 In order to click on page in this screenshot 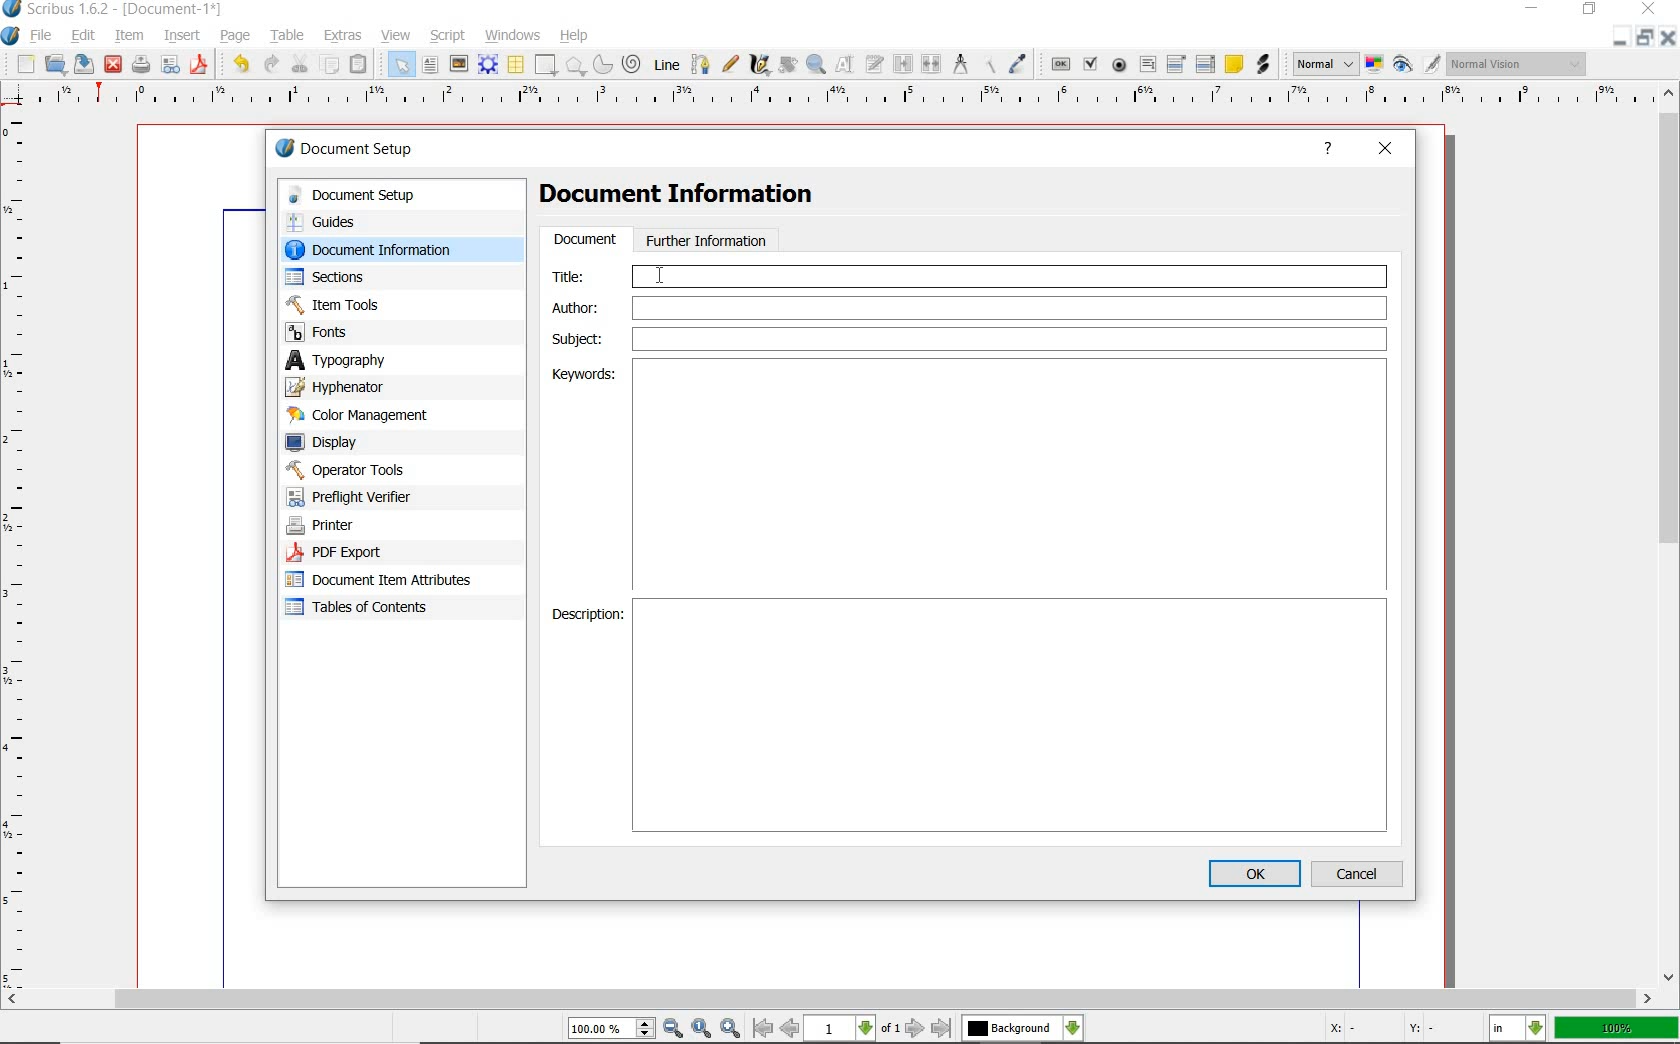, I will do `click(239, 36)`.